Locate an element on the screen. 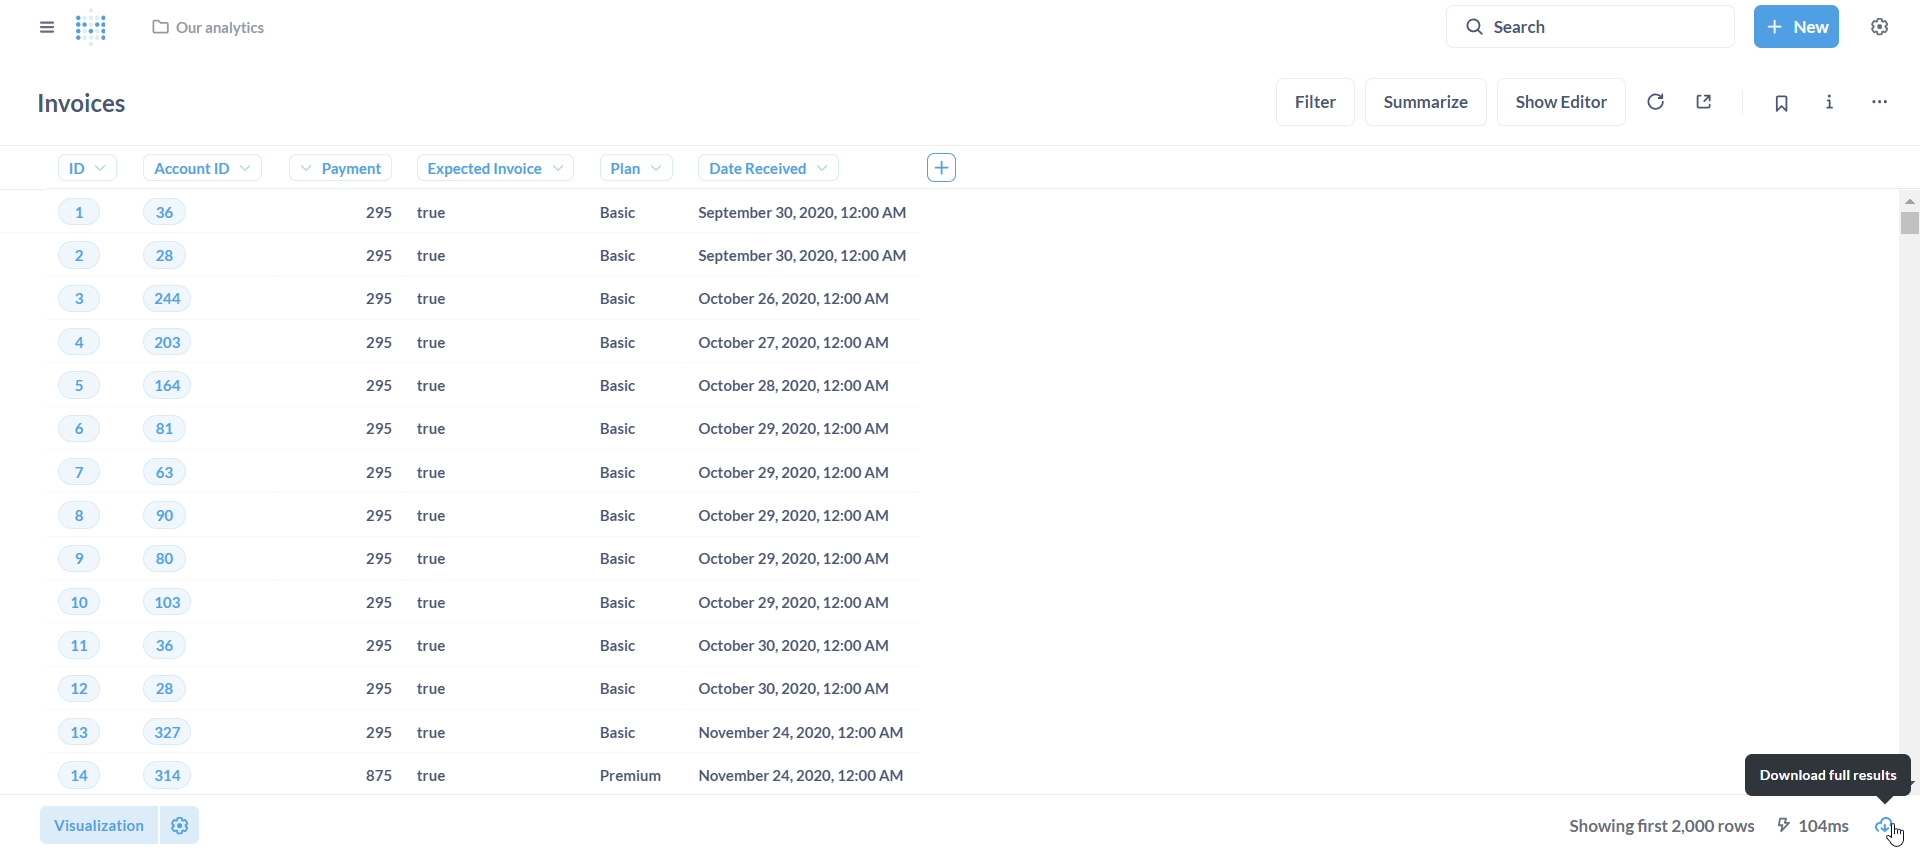 The width and height of the screenshot is (1920, 854). 327 is located at coordinates (166, 732).